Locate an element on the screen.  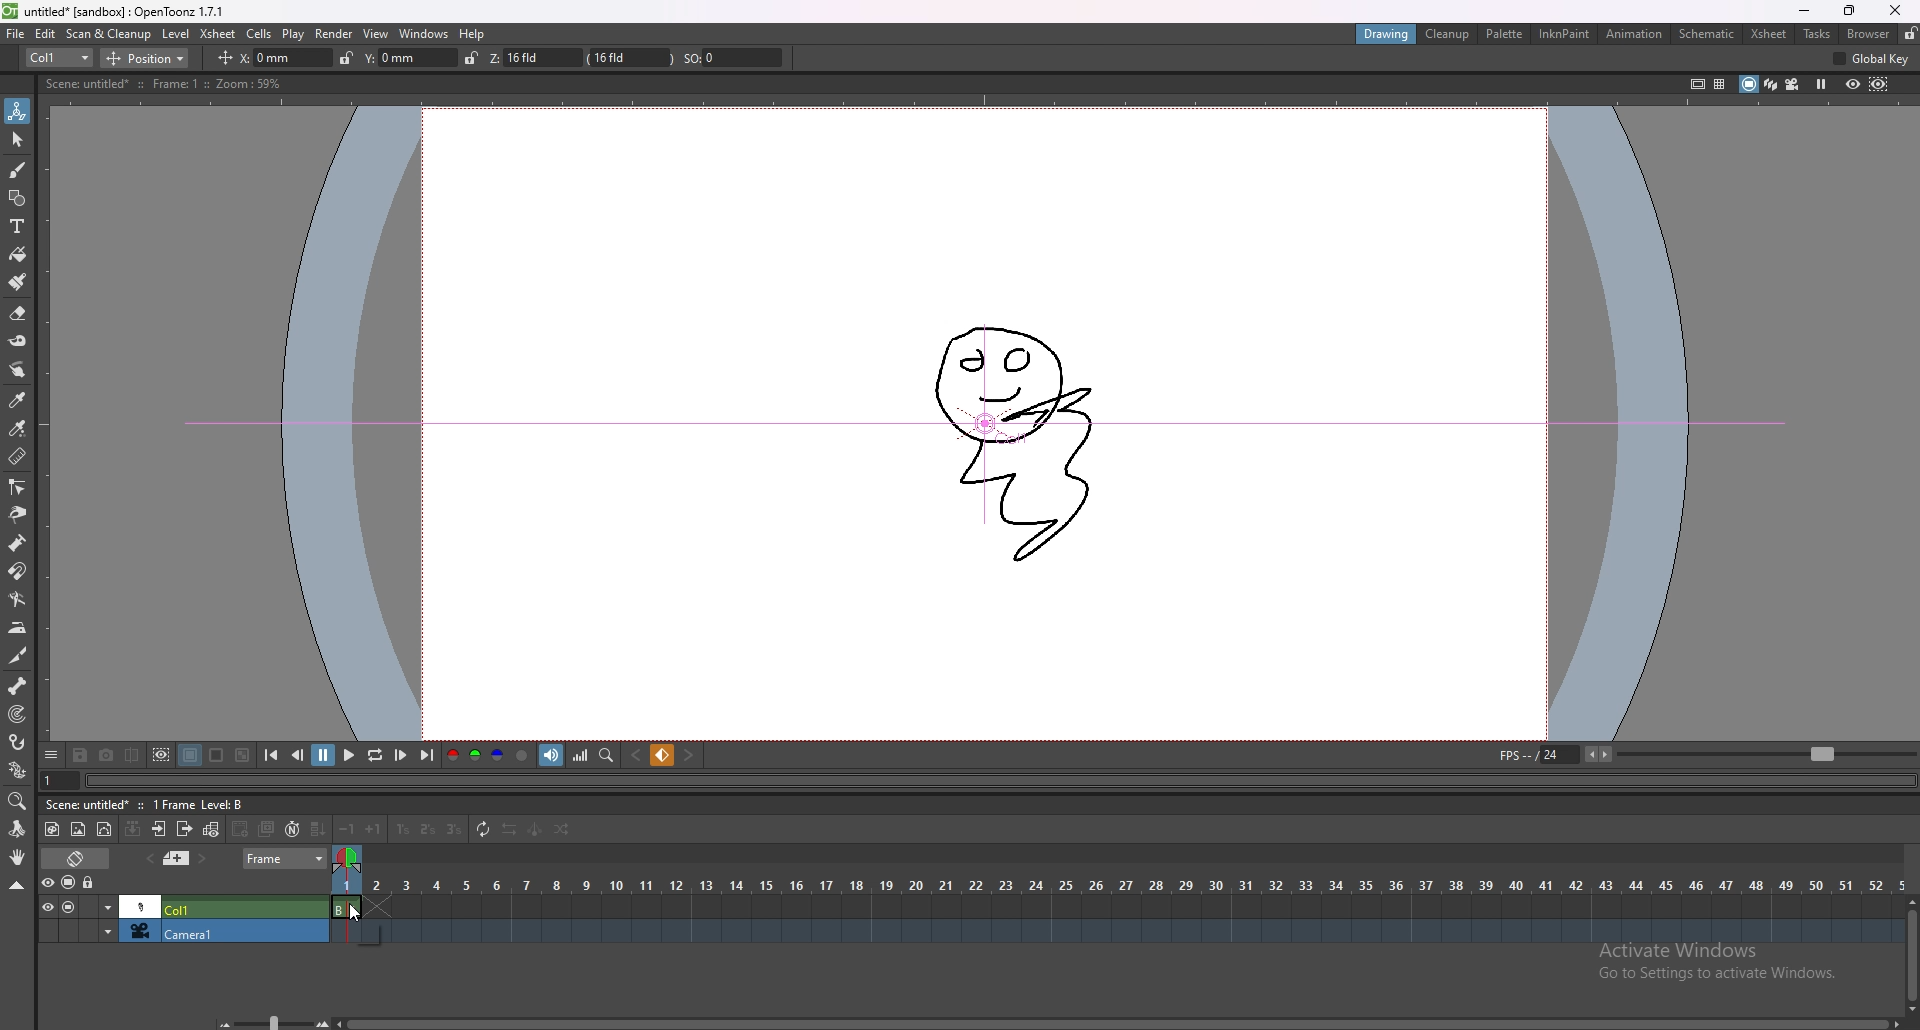
description is located at coordinates (149, 803).